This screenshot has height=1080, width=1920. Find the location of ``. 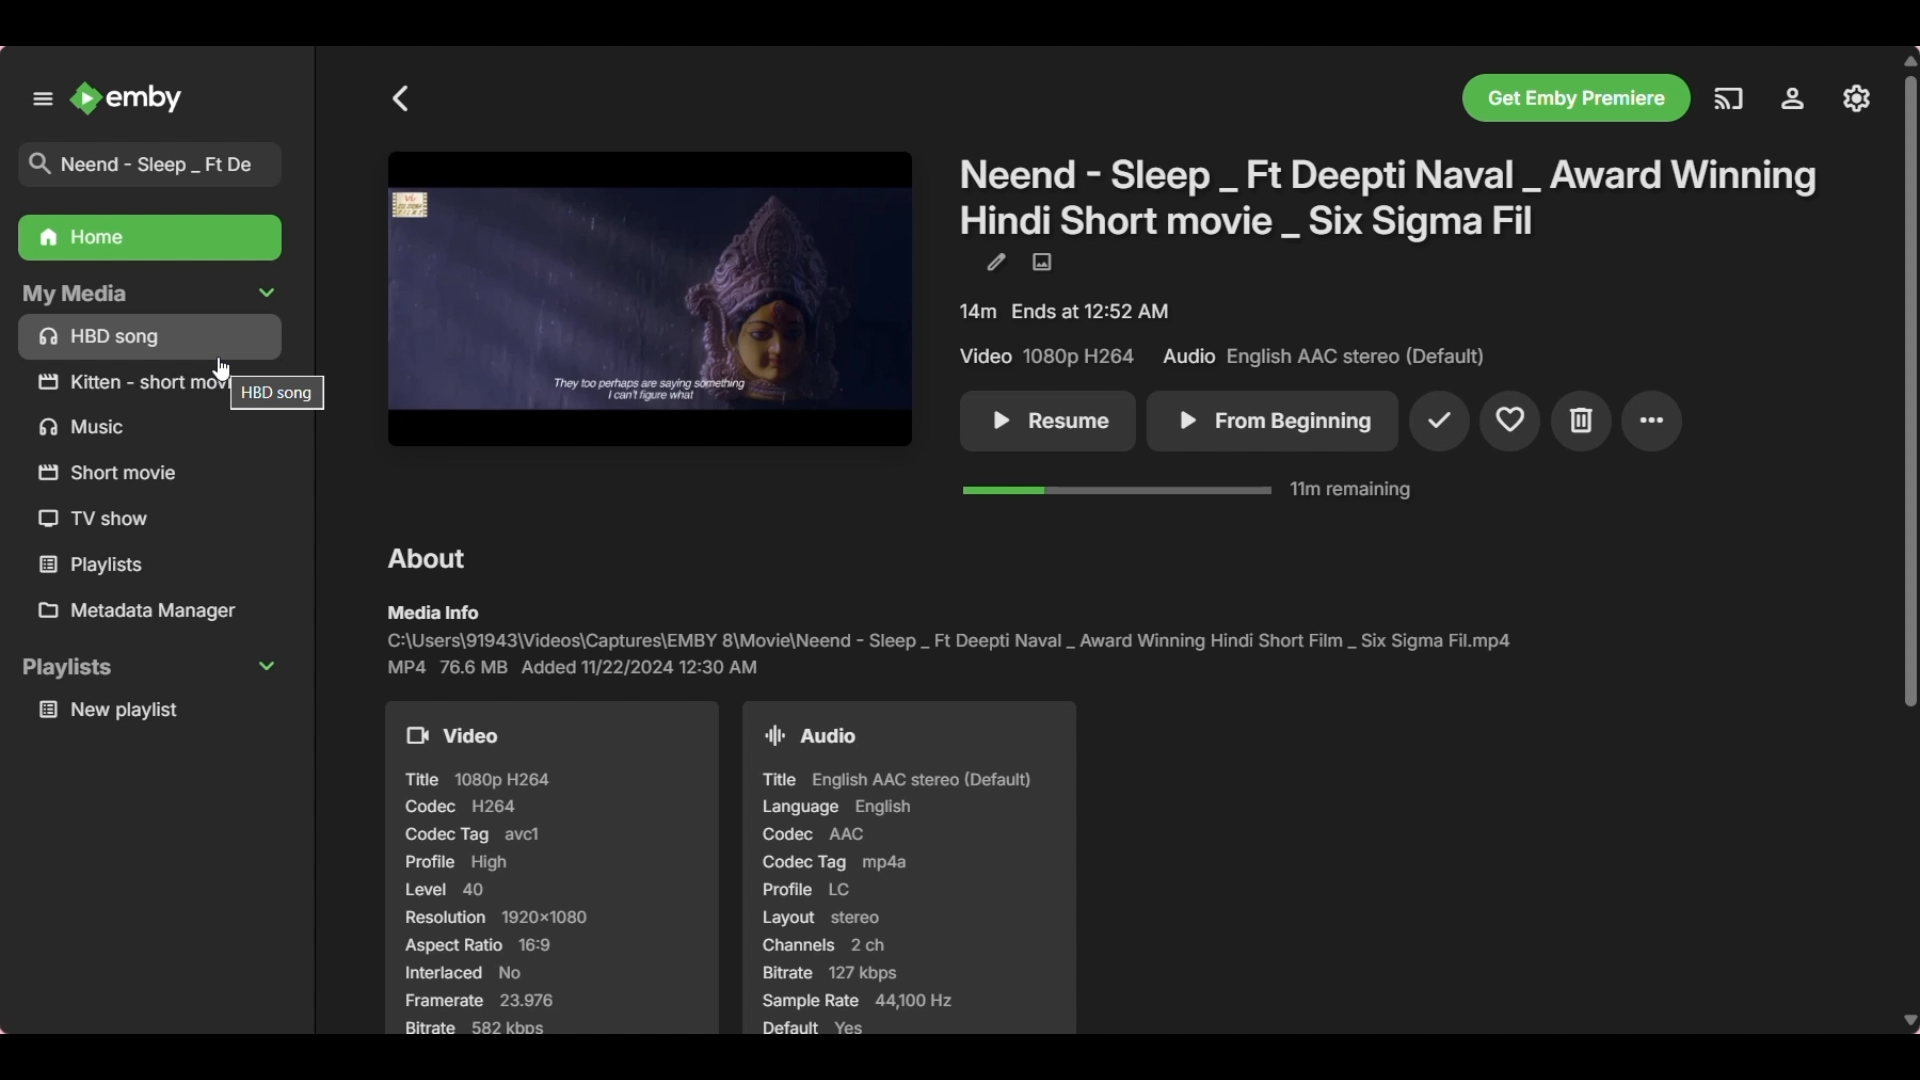

 is located at coordinates (126, 382).